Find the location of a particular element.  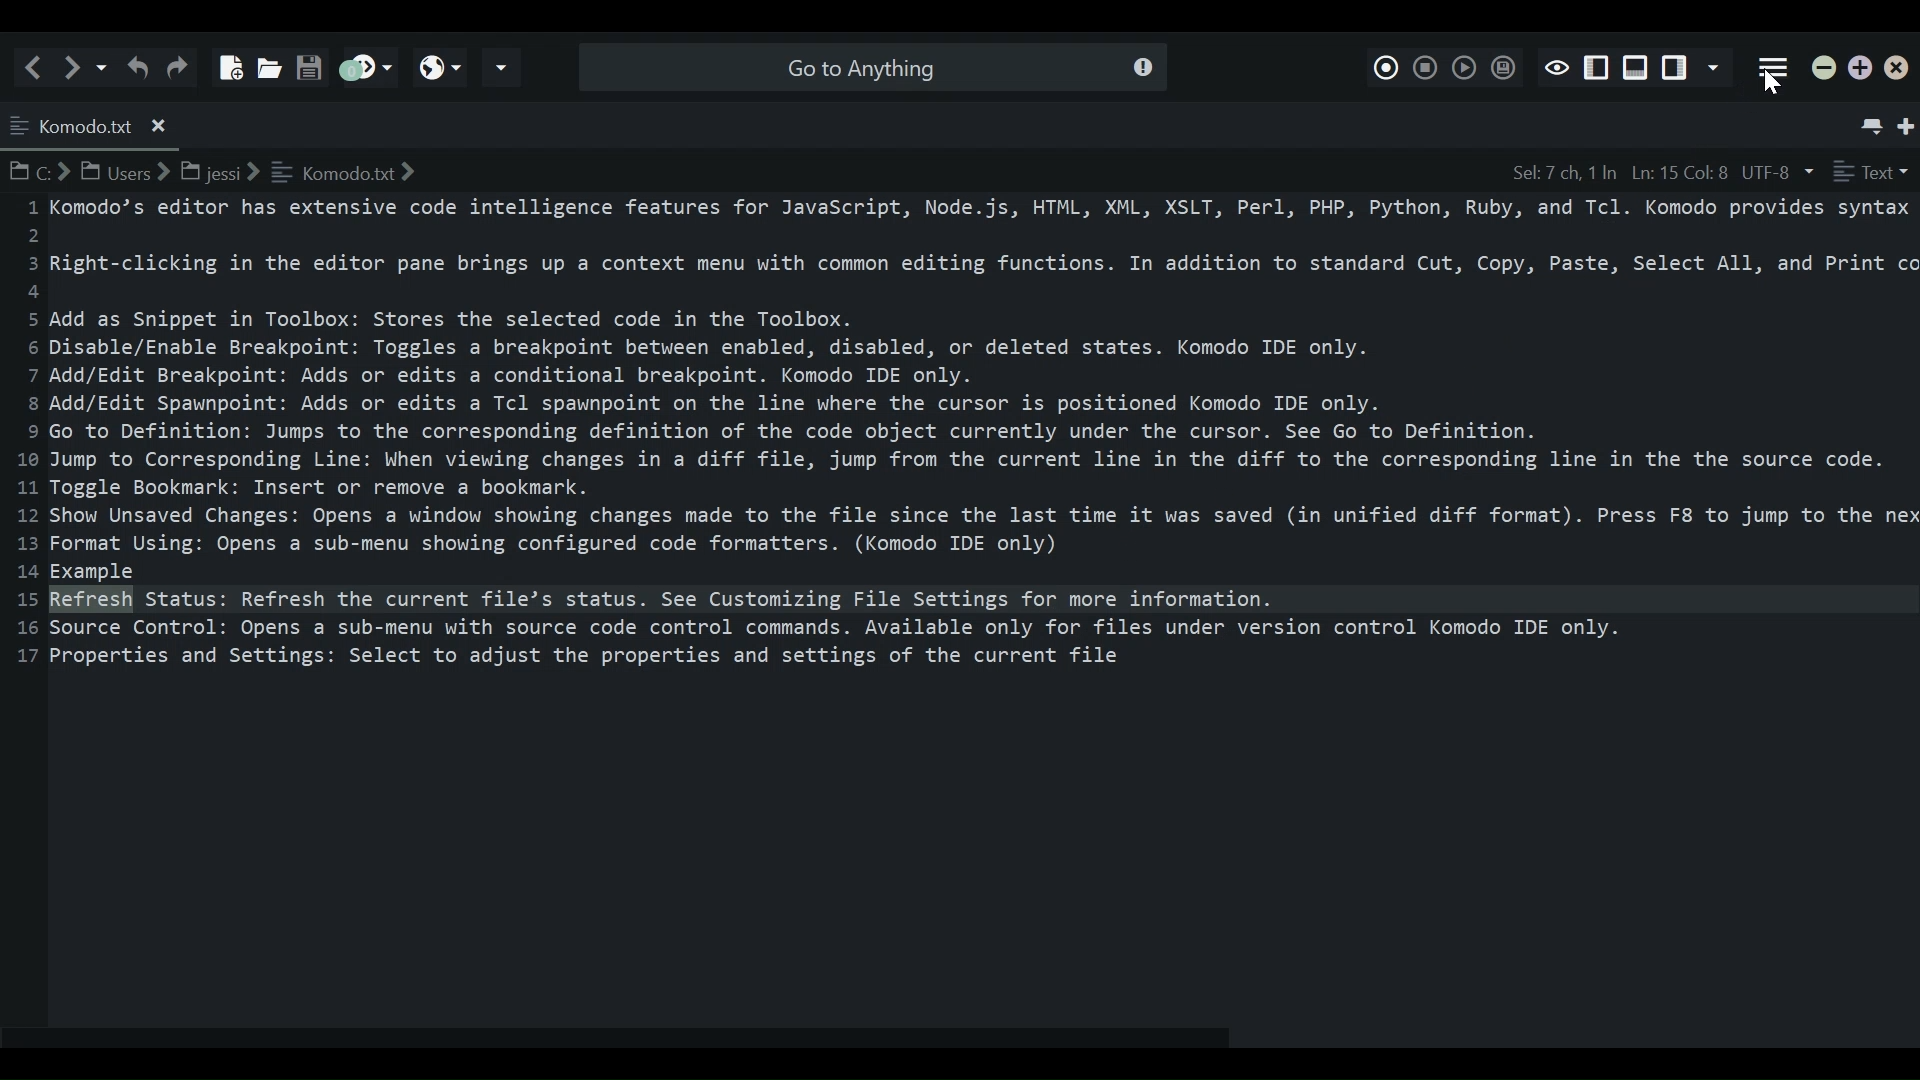

Show/Hide Right Pane is located at coordinates (1597, 68).